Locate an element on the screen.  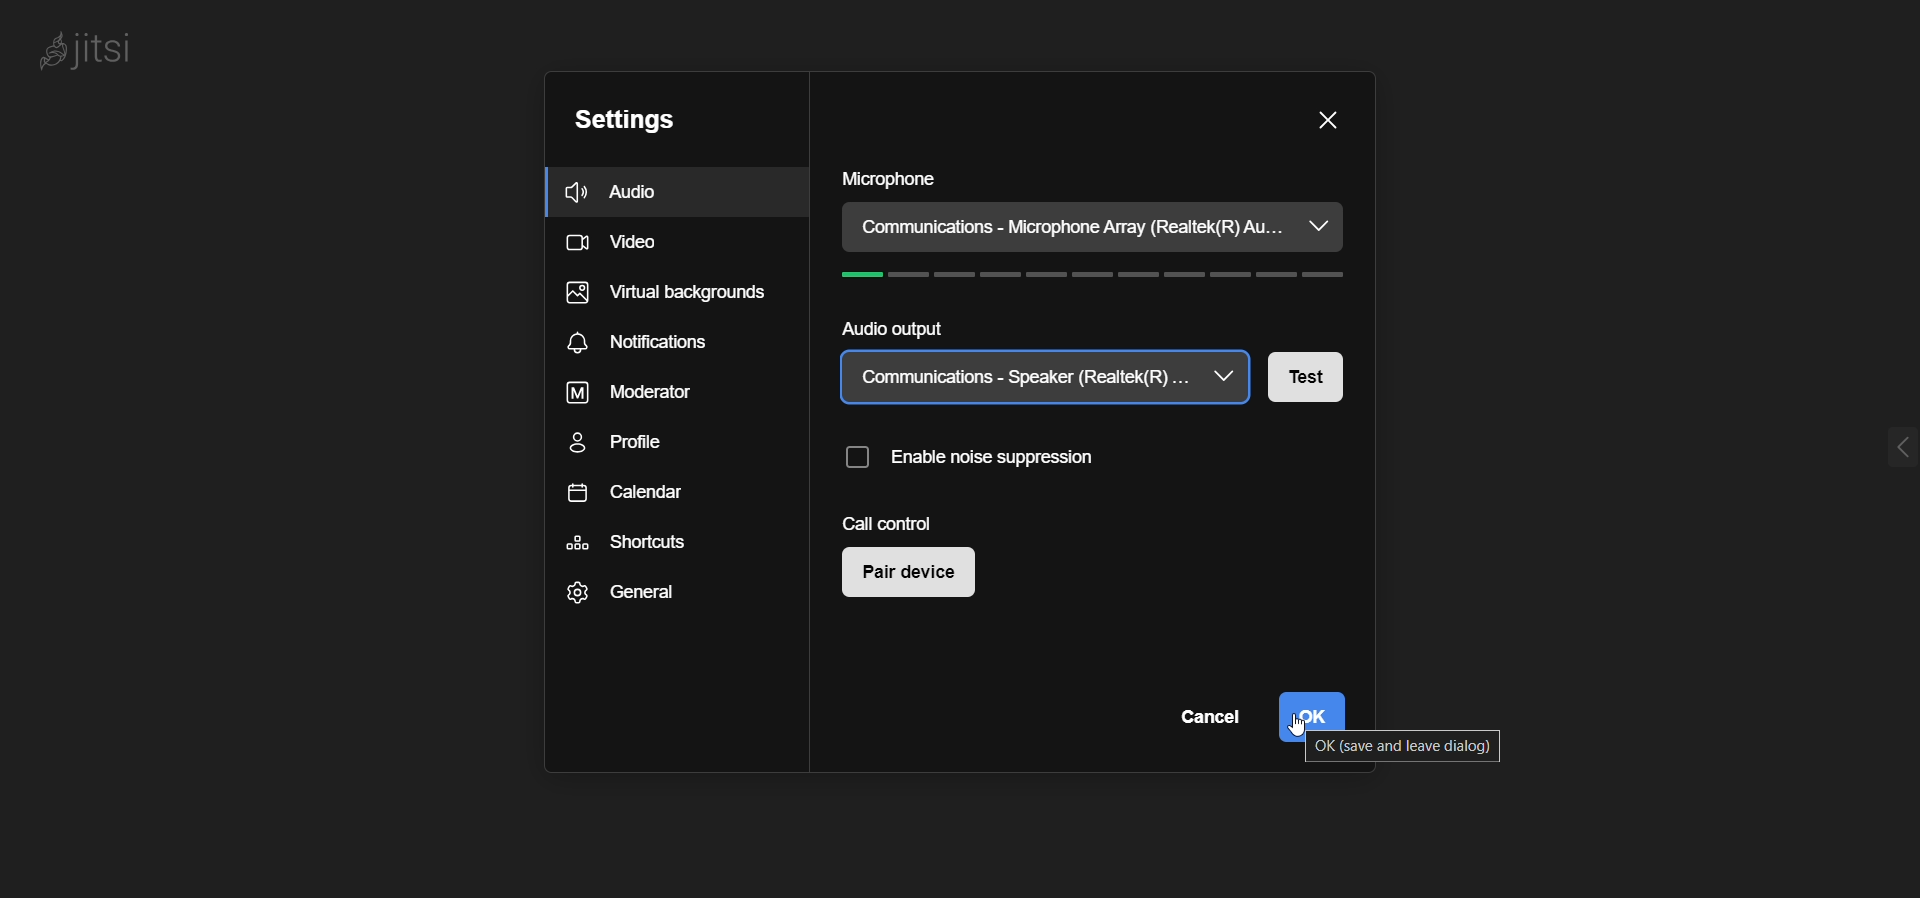
current audio output changed is located at coordinates (1024, 378).